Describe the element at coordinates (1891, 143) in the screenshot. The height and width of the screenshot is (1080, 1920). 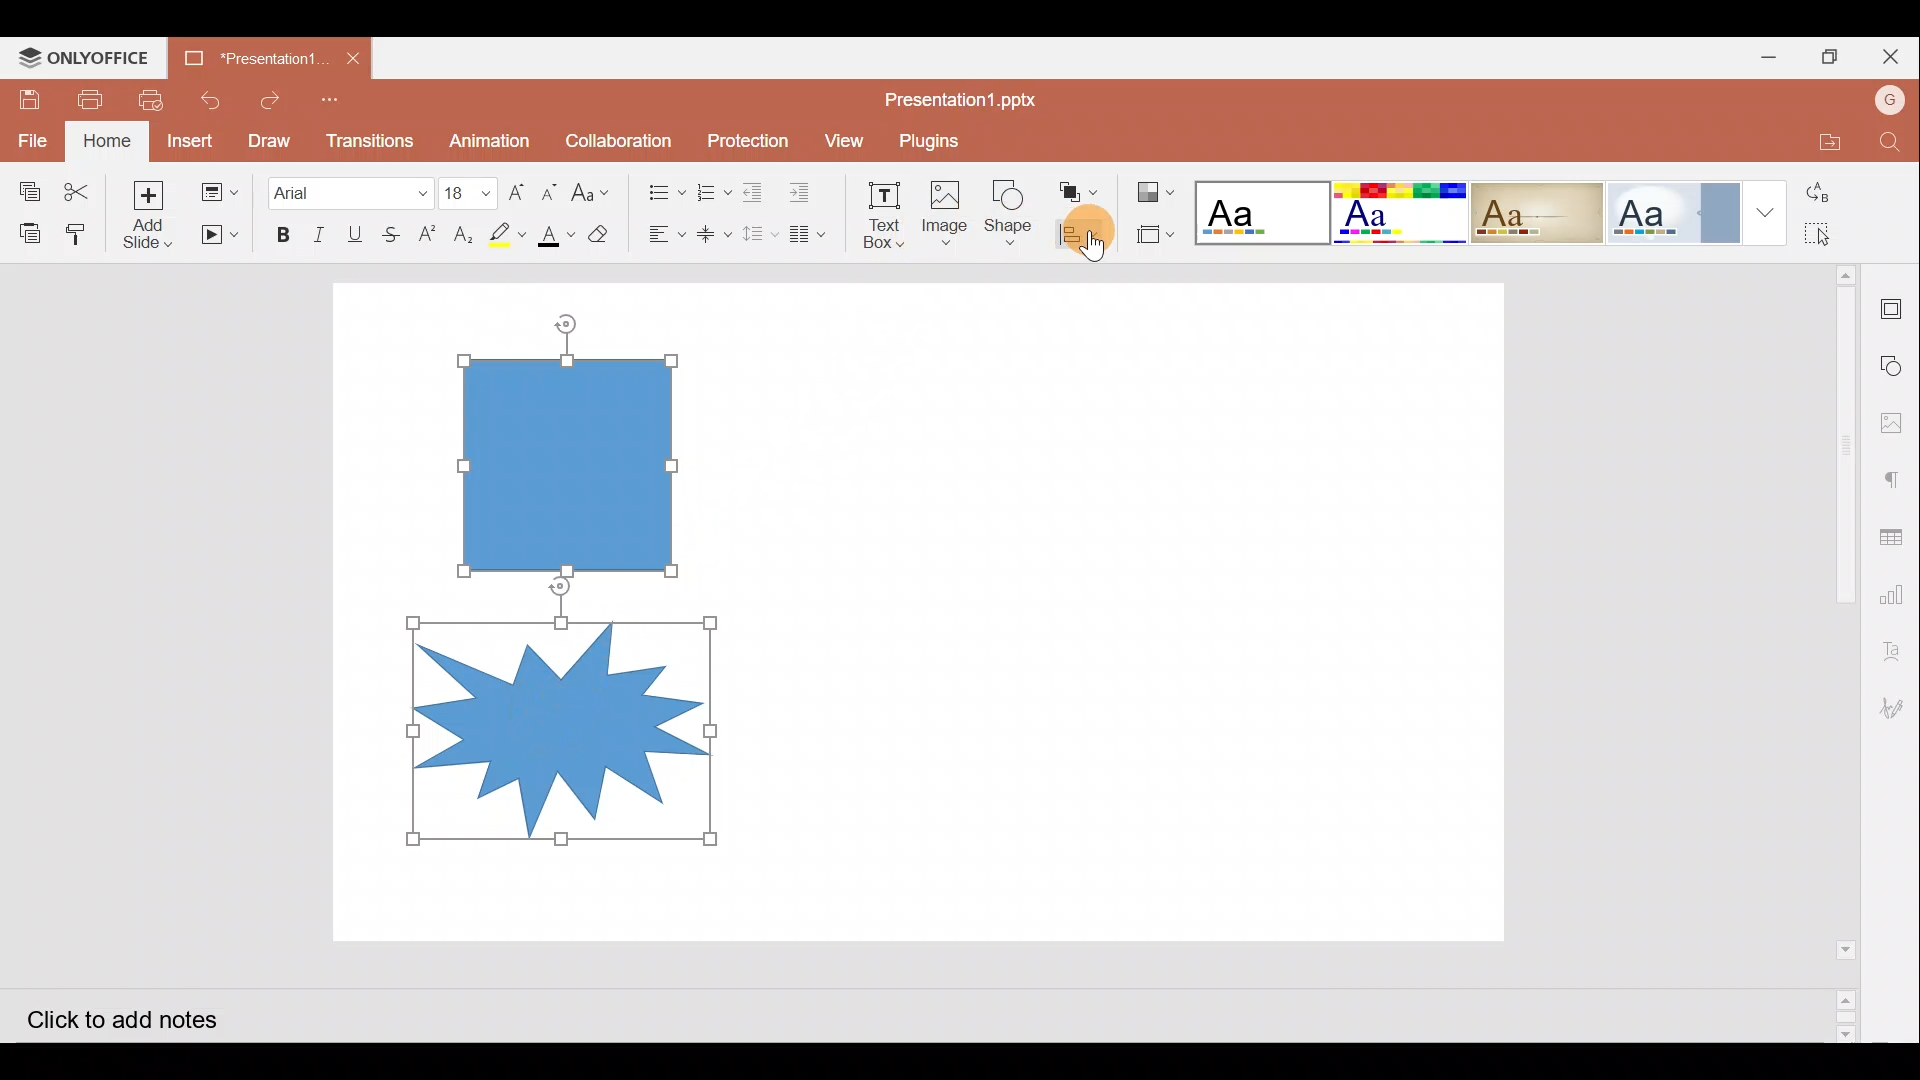
I see `Find` at that location.